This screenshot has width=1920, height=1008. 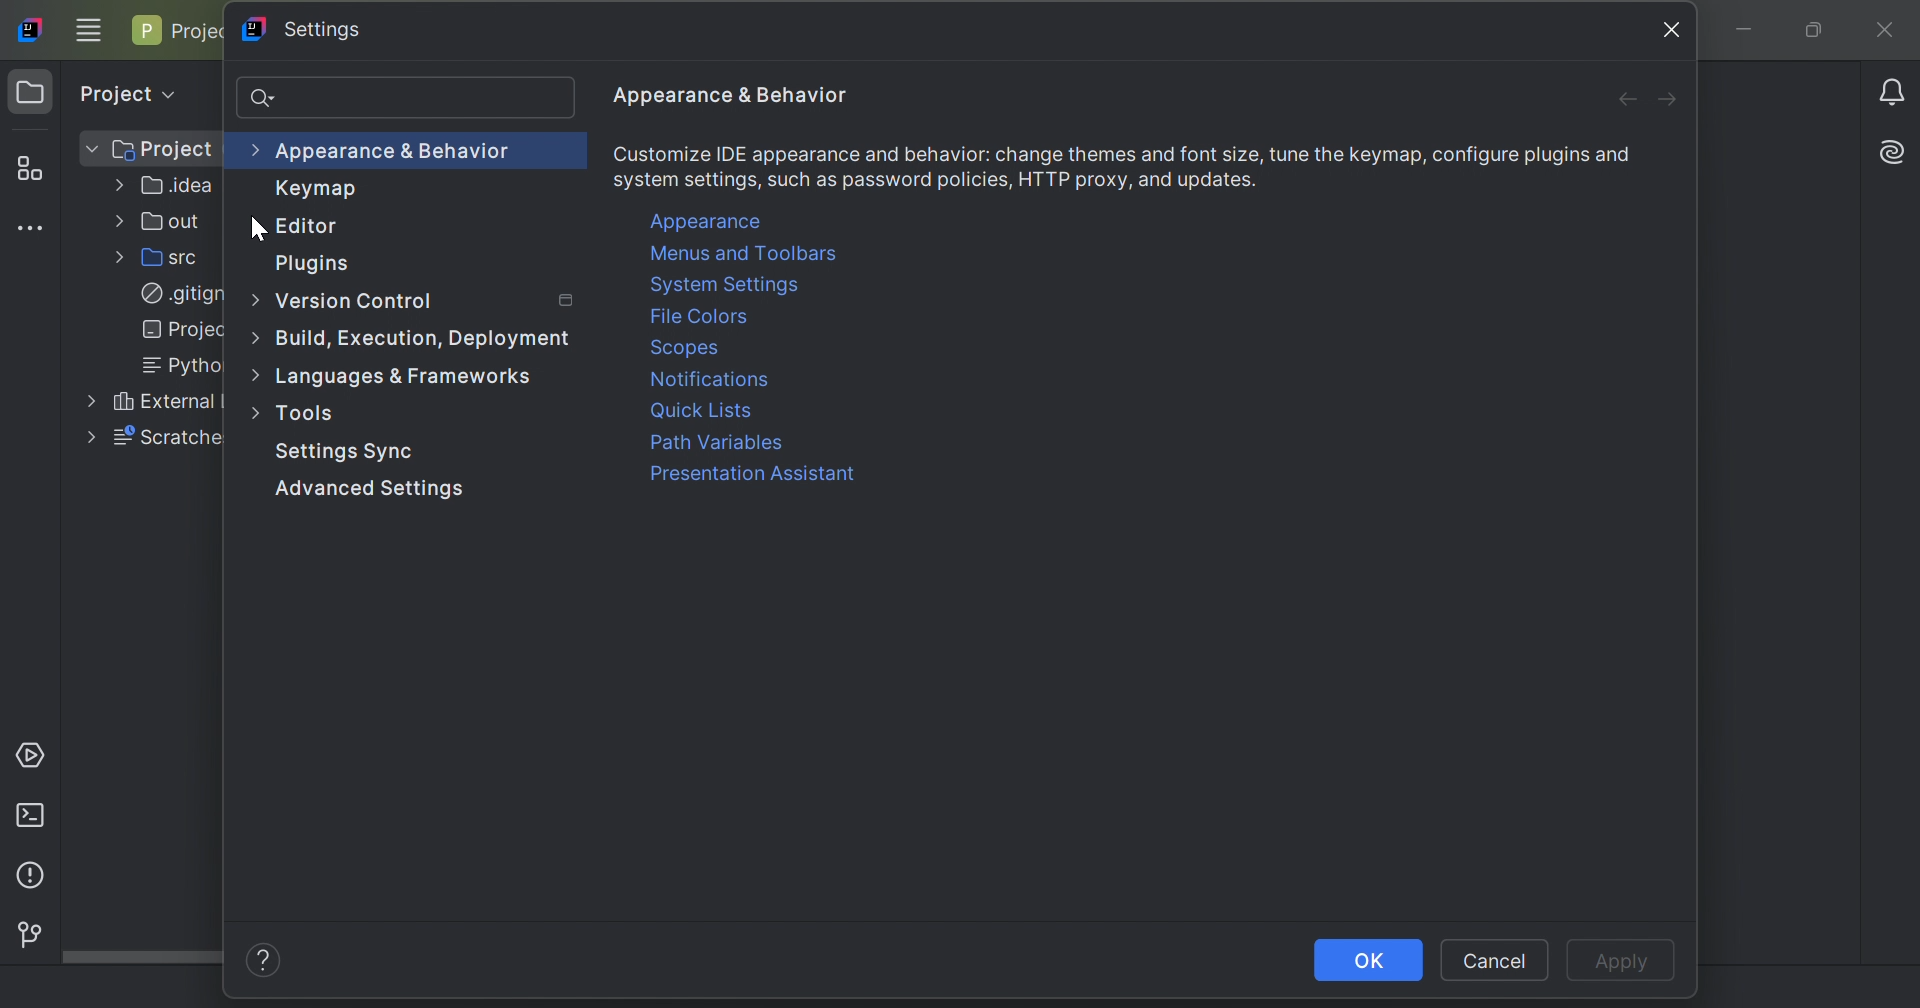 What do you see at coordinates (341, 450) in the screenshot?
I see `Settings` at bounding box center [341, 450].